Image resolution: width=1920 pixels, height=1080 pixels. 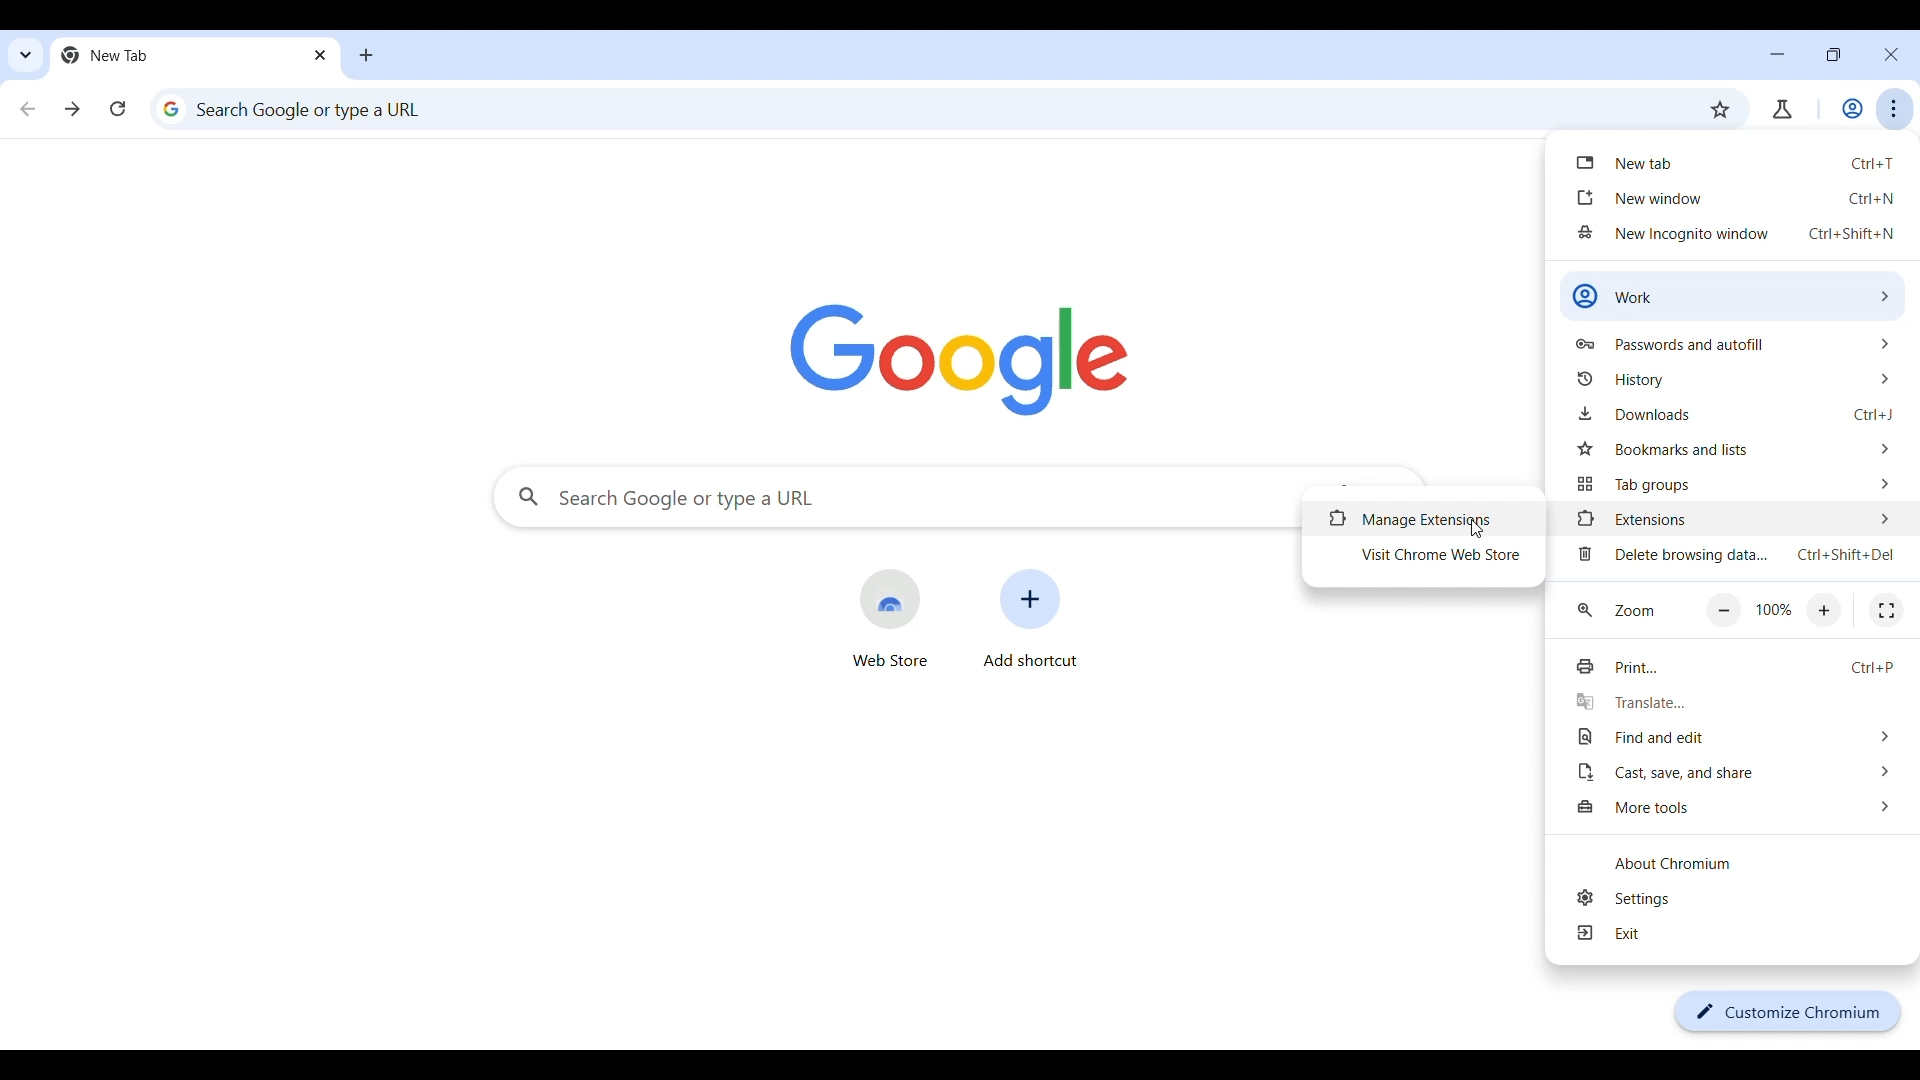 I want to click on Add new tab, so click(x=366, y=55).